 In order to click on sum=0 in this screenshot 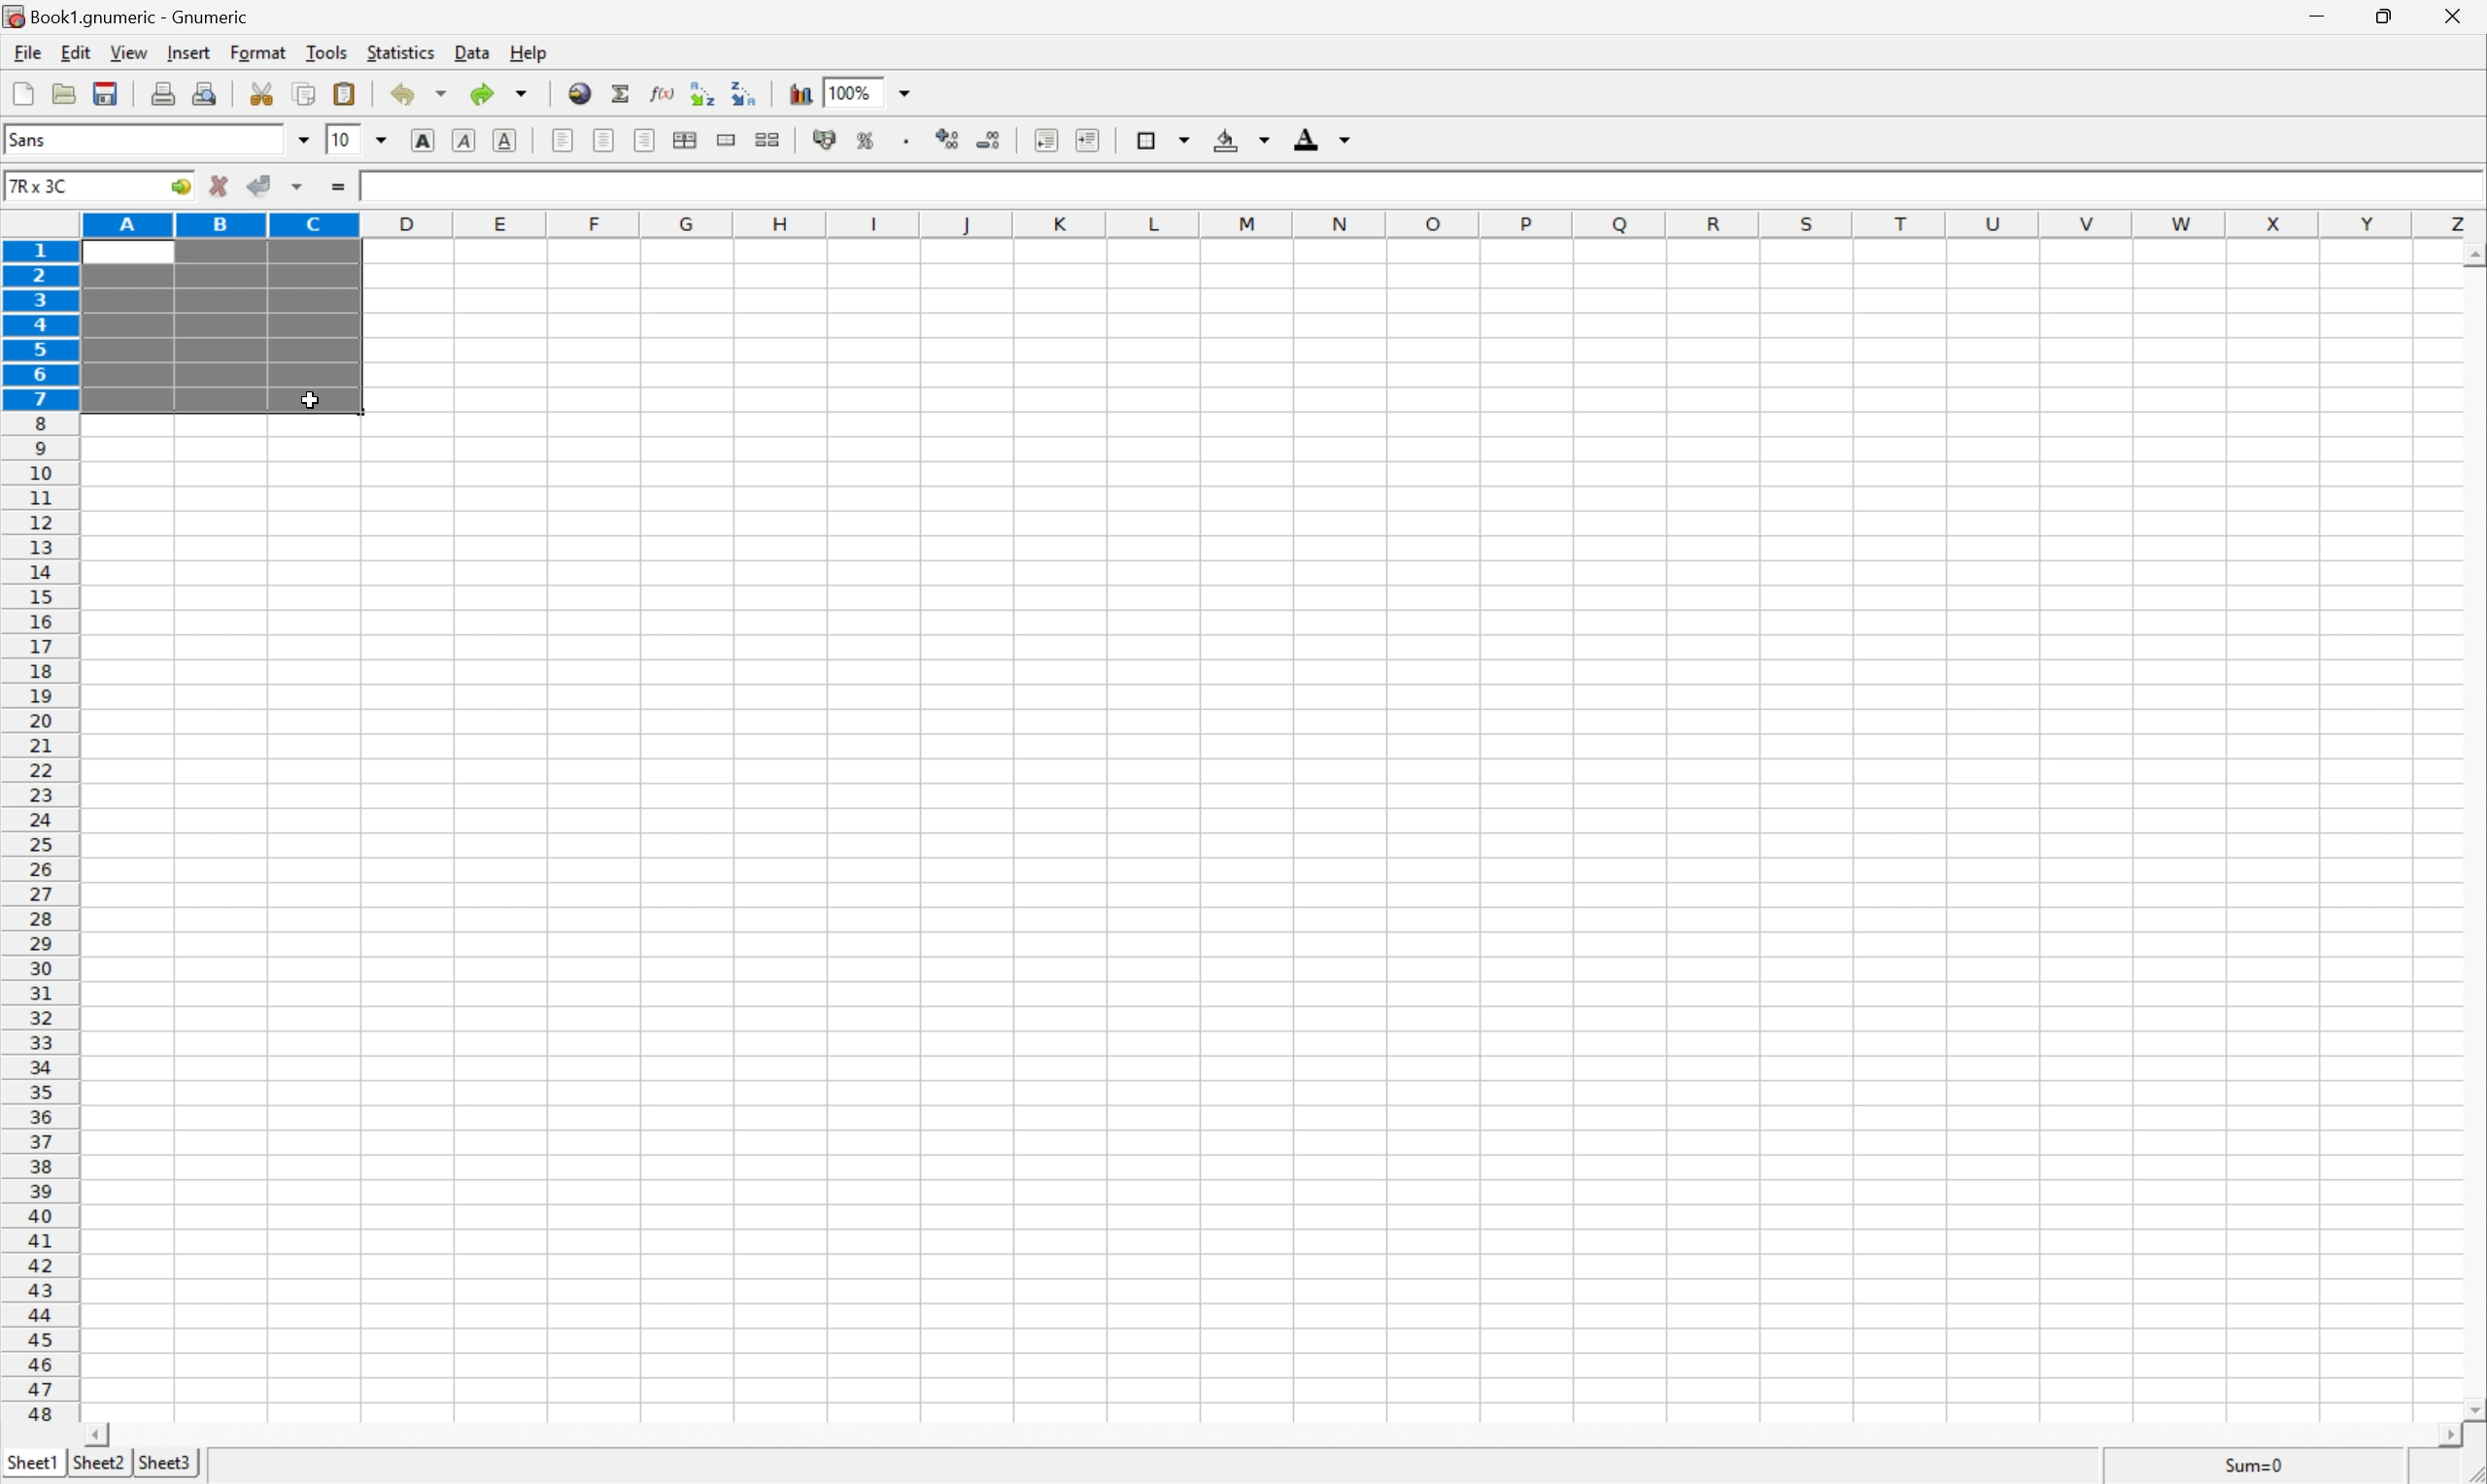, I will do `click(2262, 1466)`.